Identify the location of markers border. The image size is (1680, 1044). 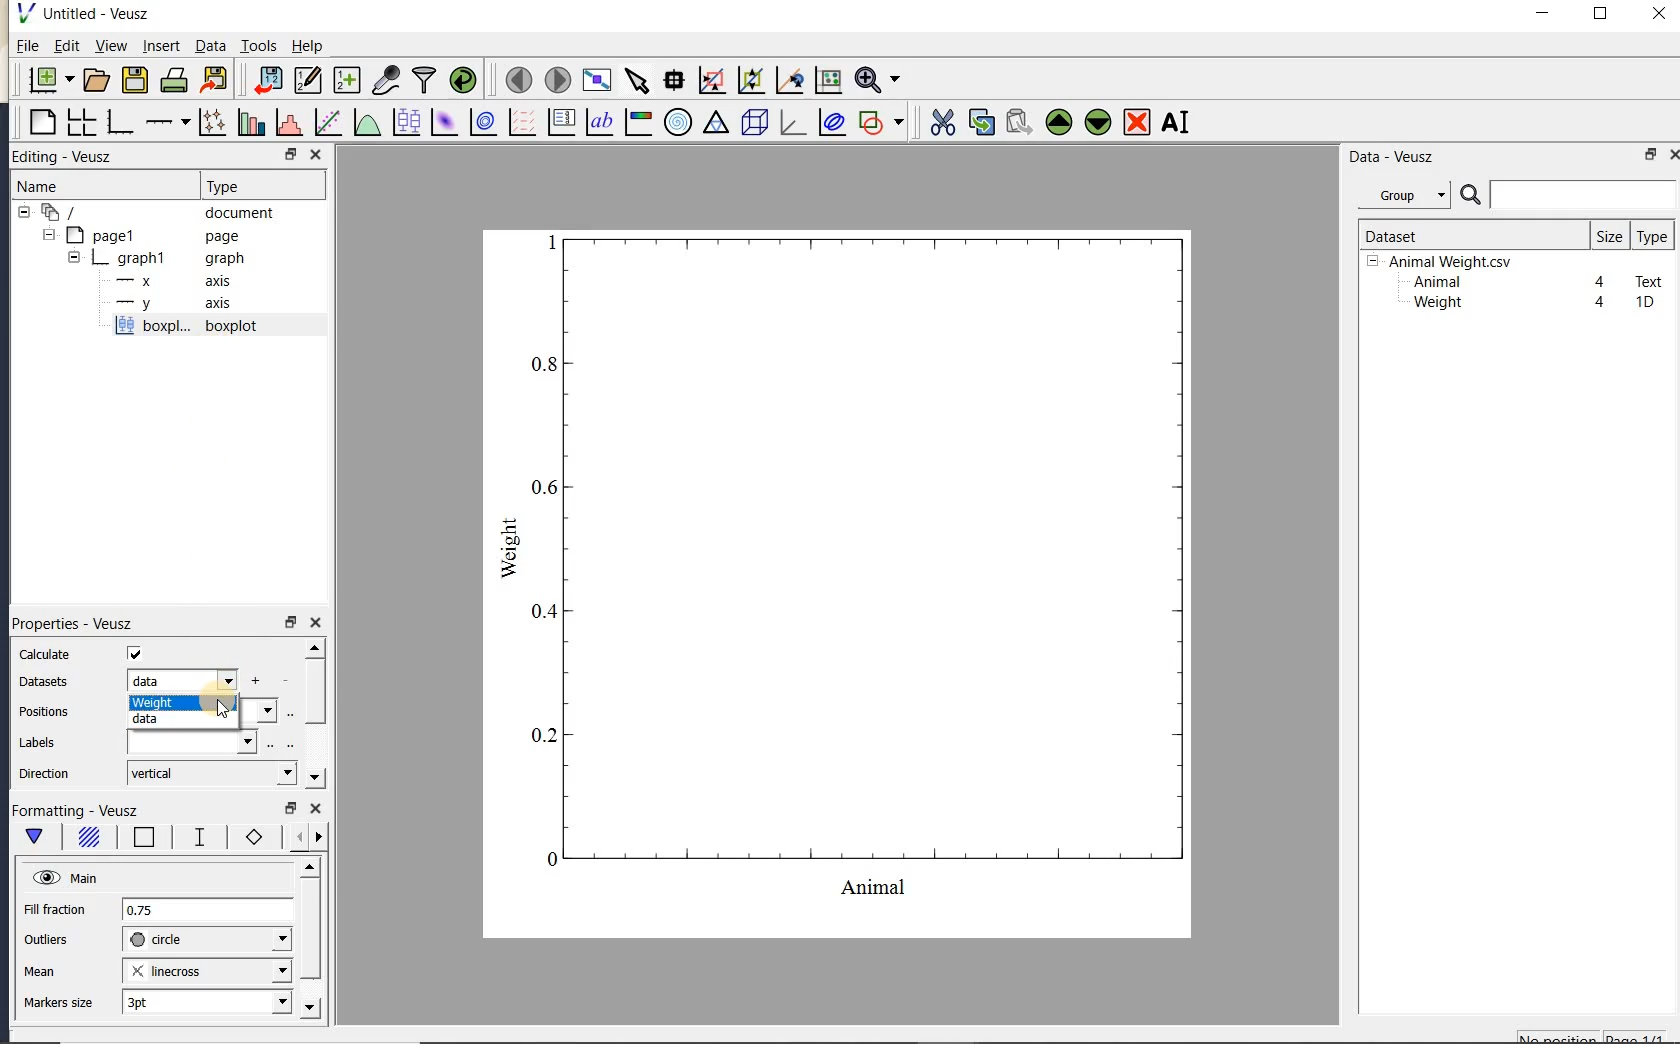
(250, 837).